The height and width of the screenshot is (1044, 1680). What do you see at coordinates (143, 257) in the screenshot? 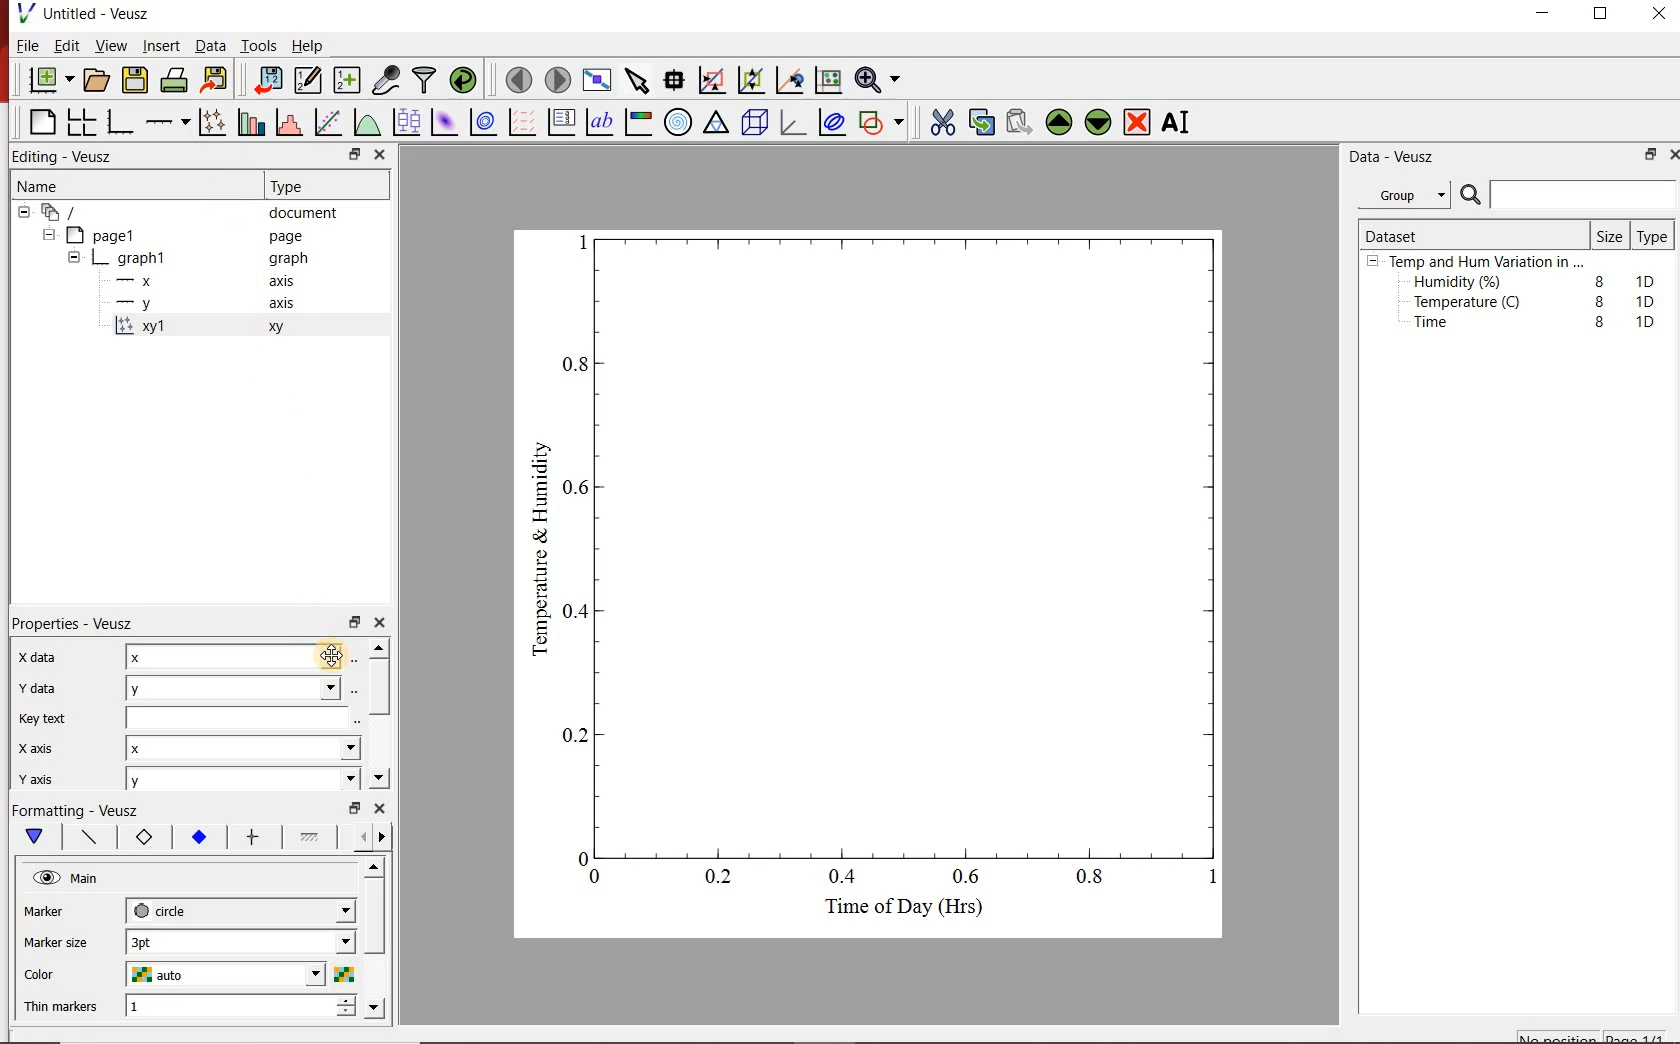
I see `graph` at bounding box center [143, 257].